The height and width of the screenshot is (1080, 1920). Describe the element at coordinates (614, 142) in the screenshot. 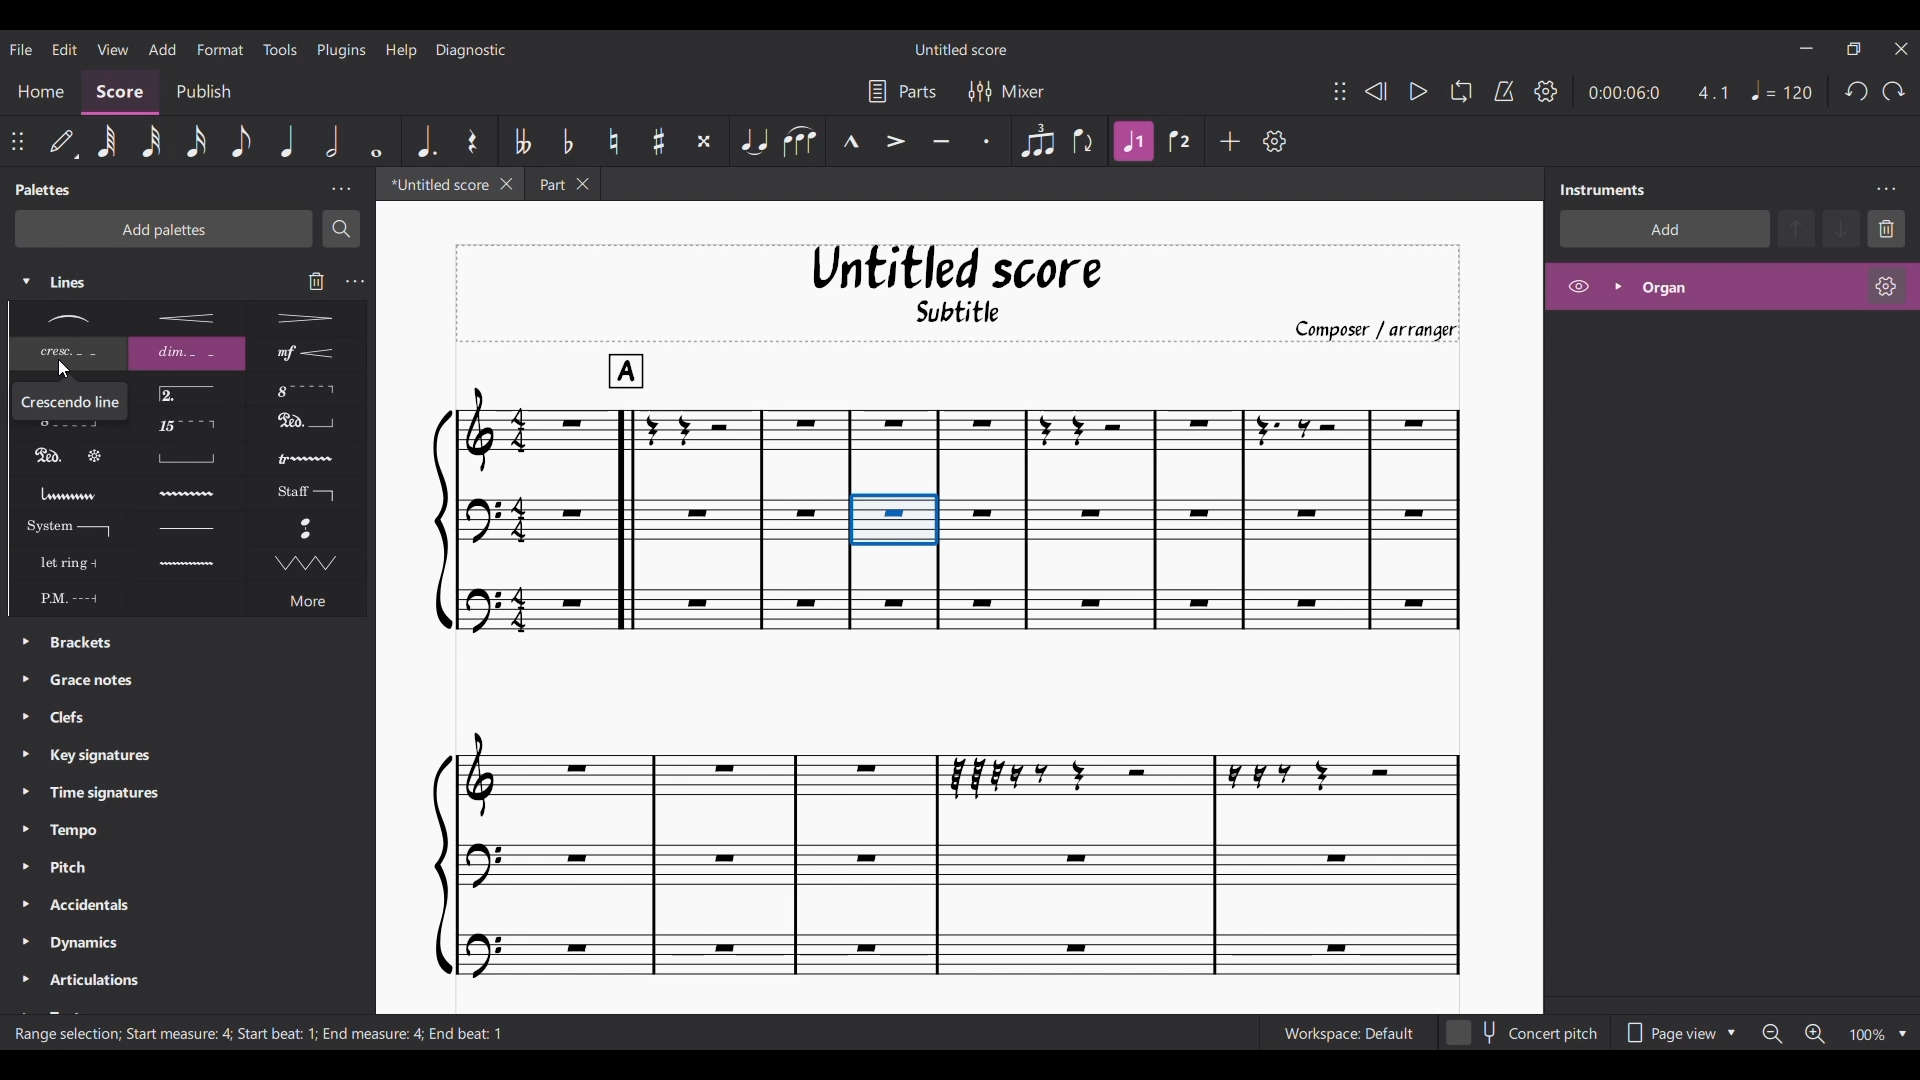

I see `Toggle natural` at that location.